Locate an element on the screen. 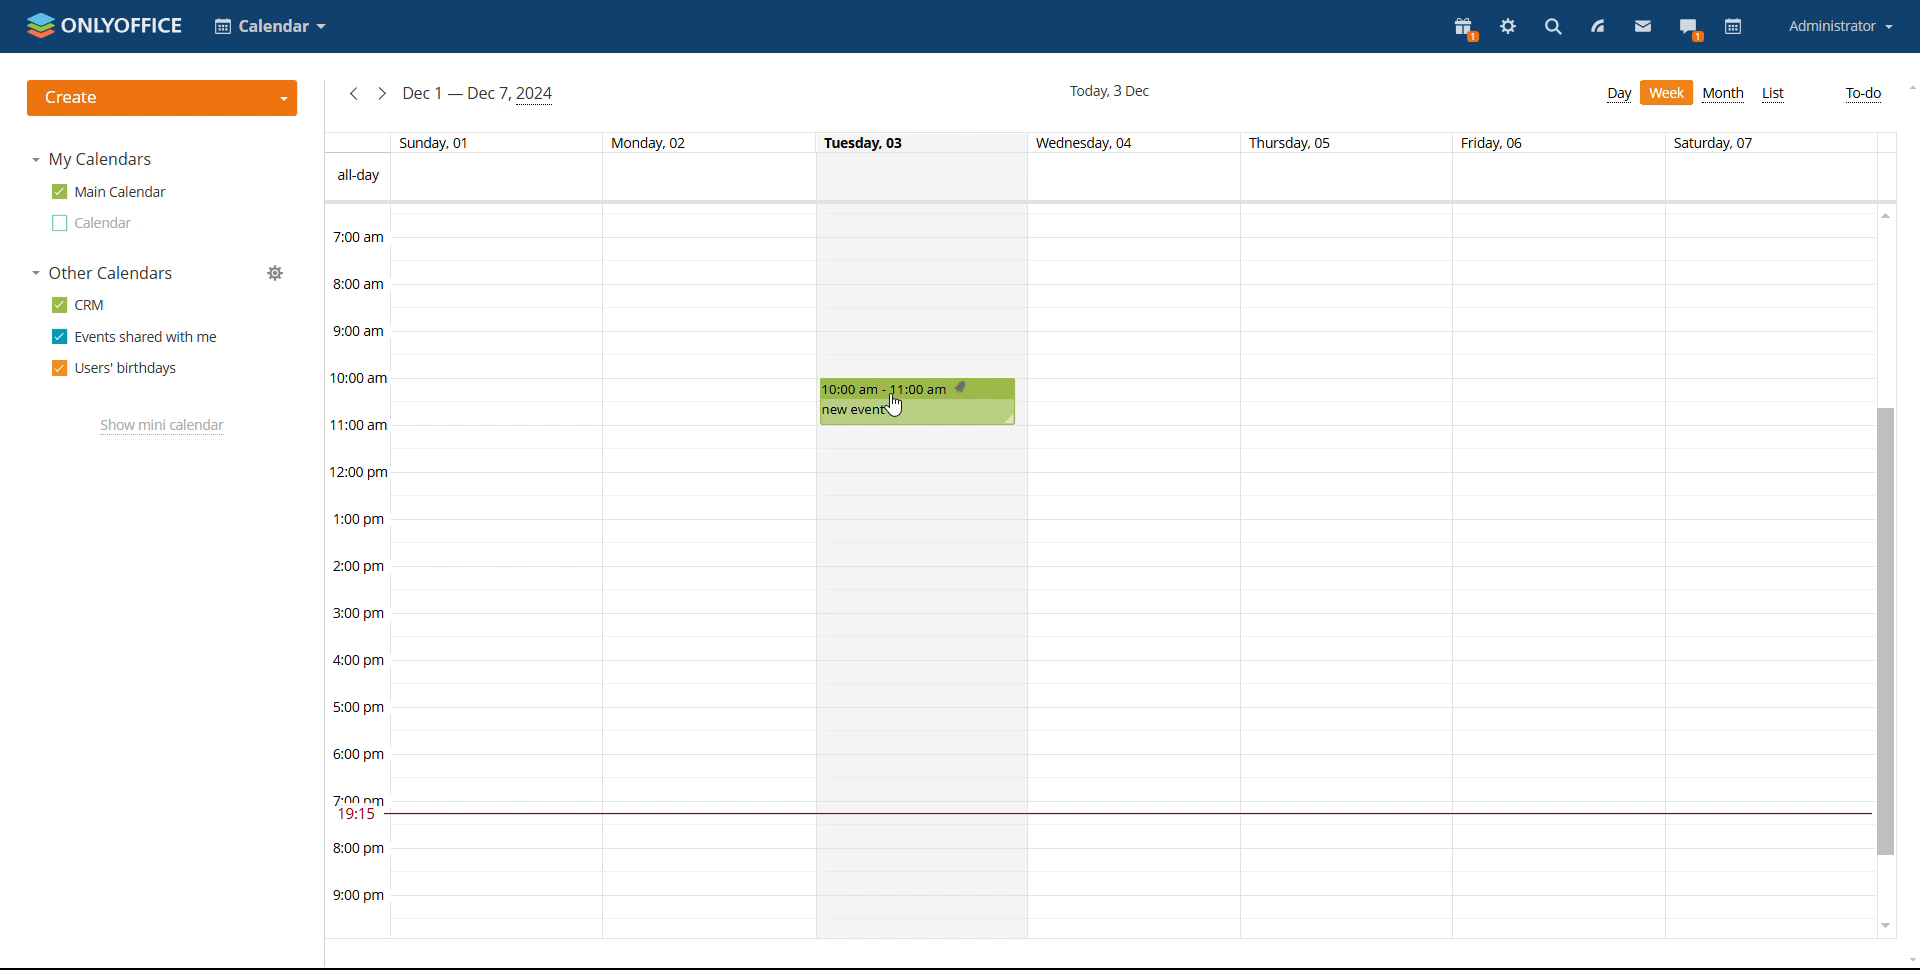  feed is located at coordinates (1598, 28).